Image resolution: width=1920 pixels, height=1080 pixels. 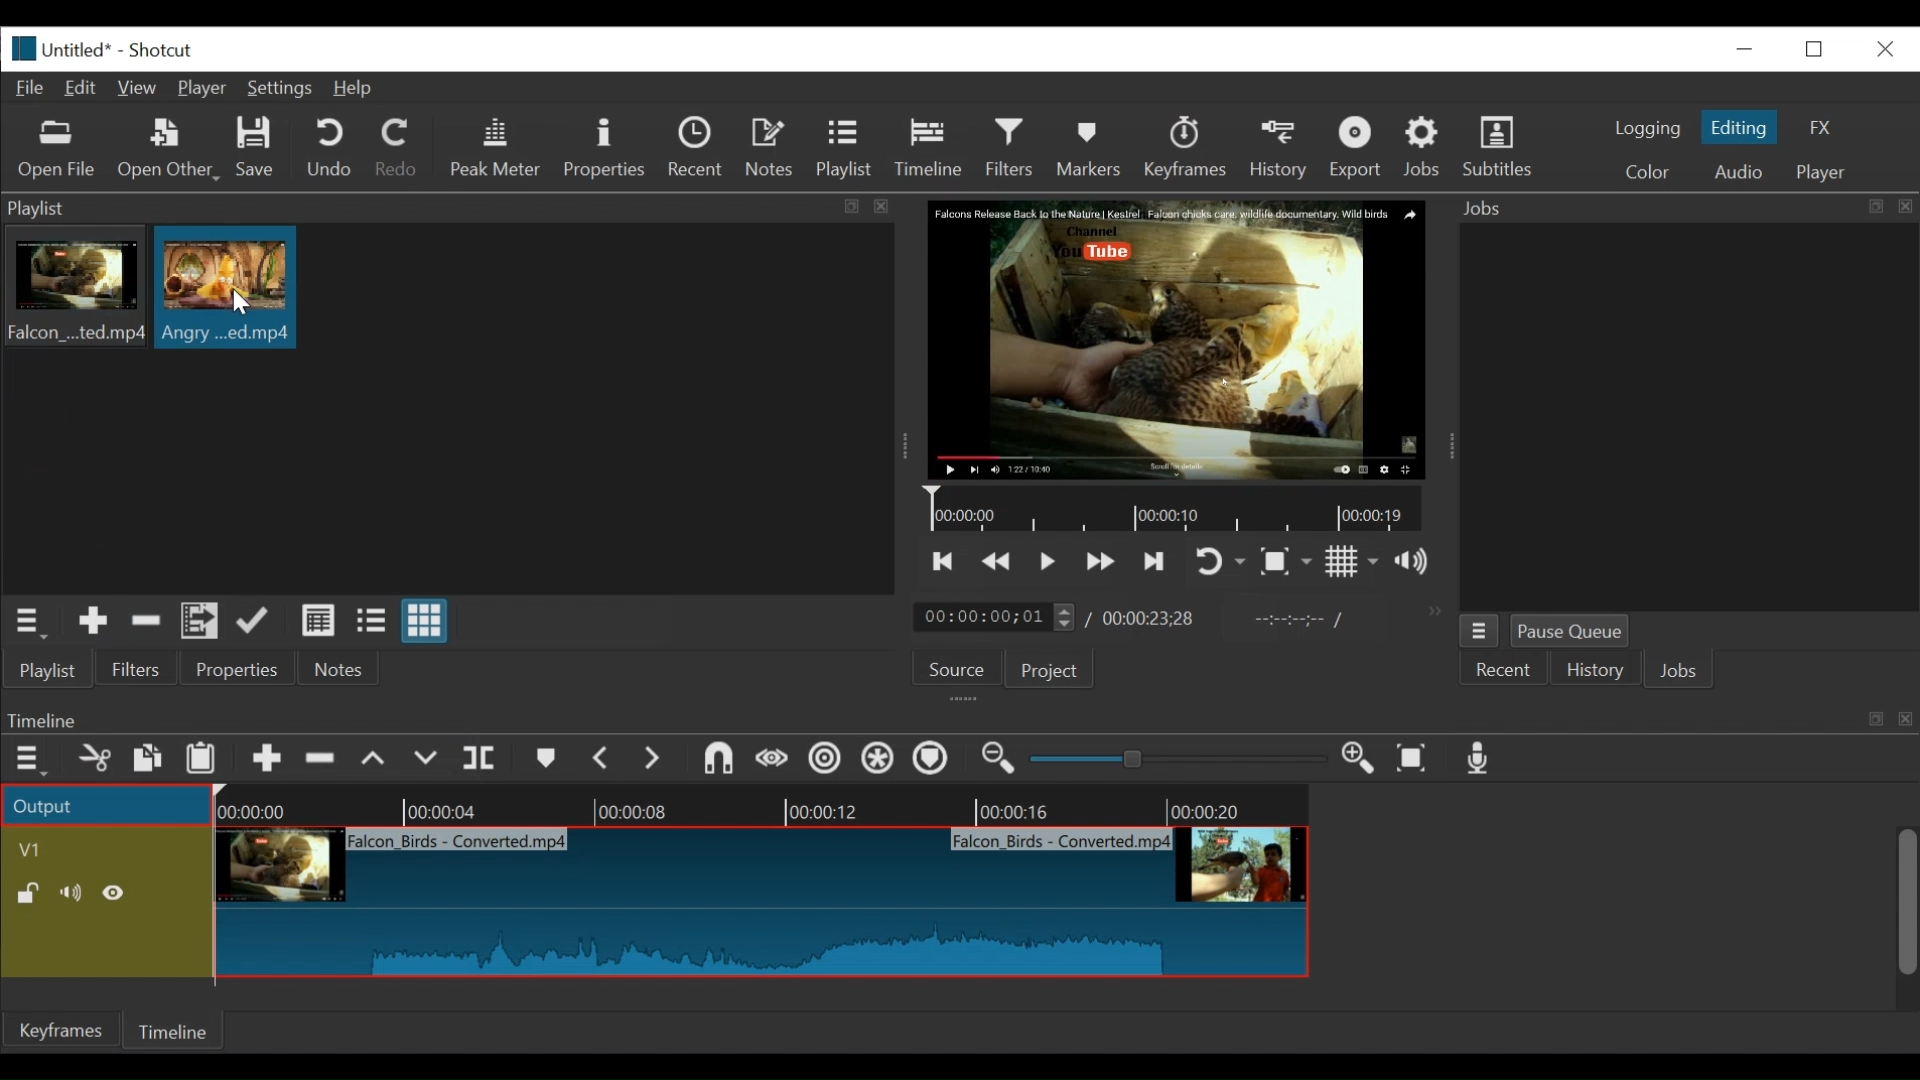 I want to click on next marker, so click(x=656, y=760).